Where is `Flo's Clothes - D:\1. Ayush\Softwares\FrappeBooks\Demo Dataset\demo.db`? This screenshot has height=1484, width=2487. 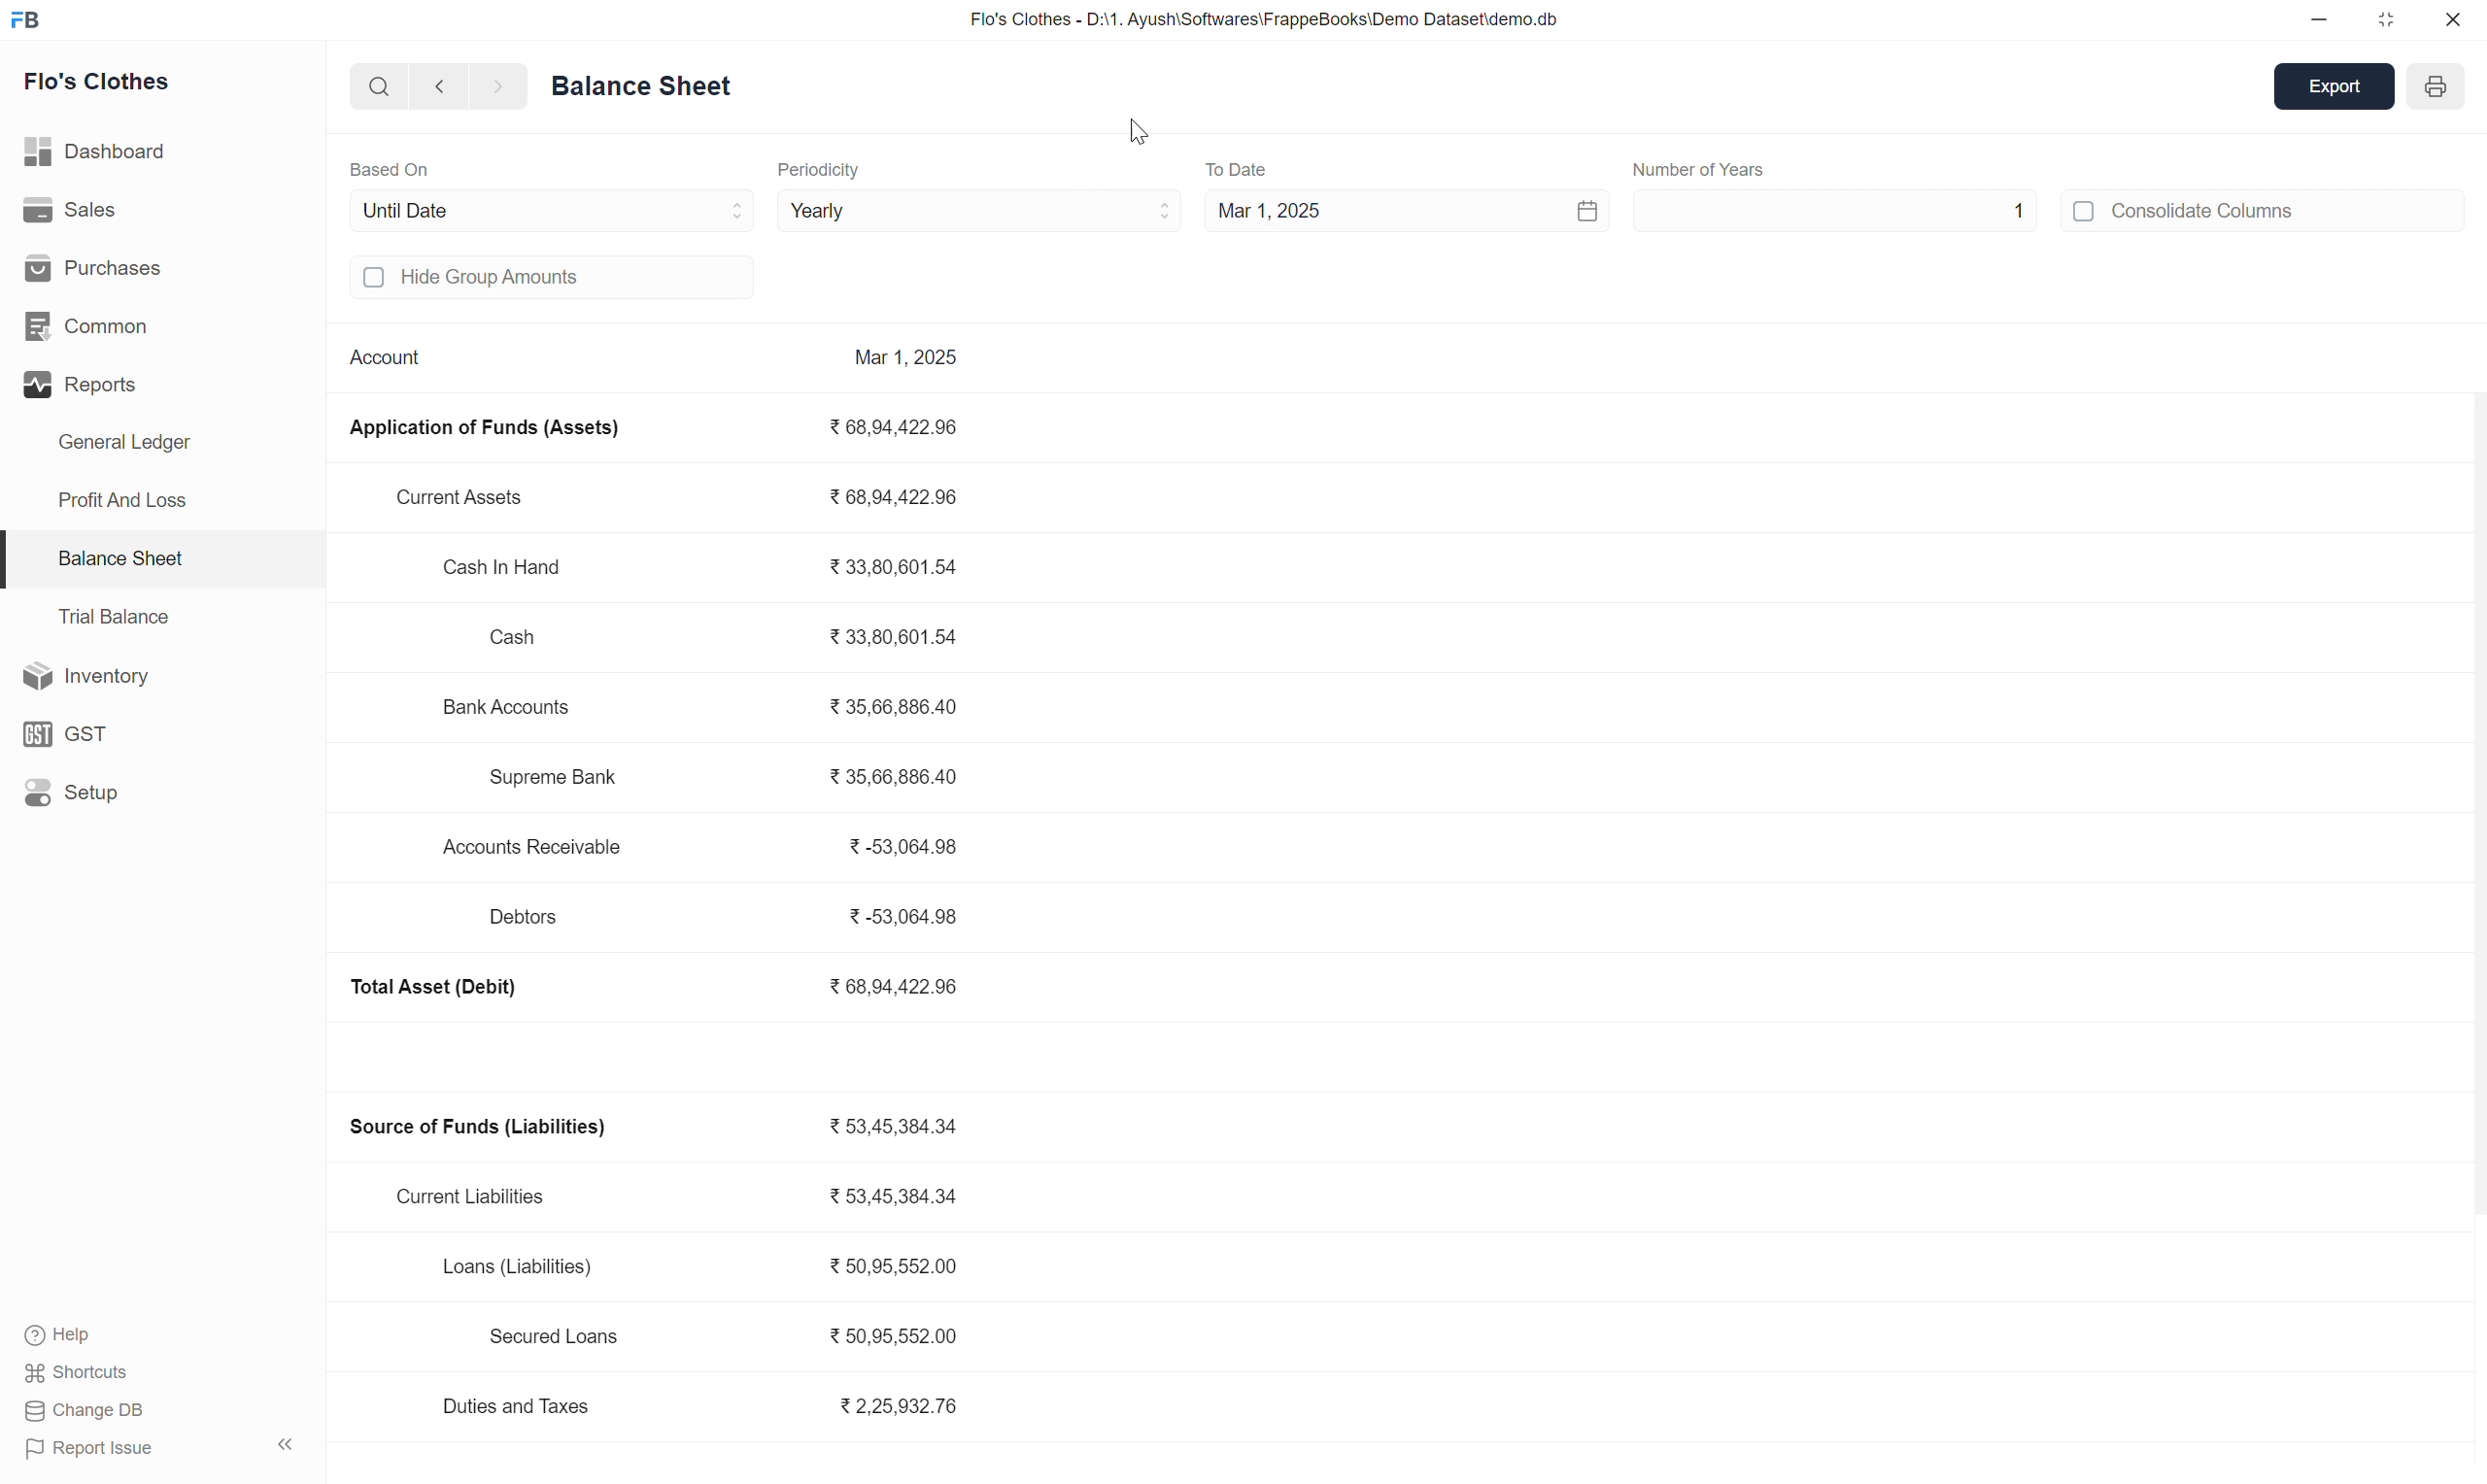 Flo's Clothes - D:\1. Ayush\Softwares\FrappeBooks\Demo Dataset\demo.db is located at coordinates (1261, 17).